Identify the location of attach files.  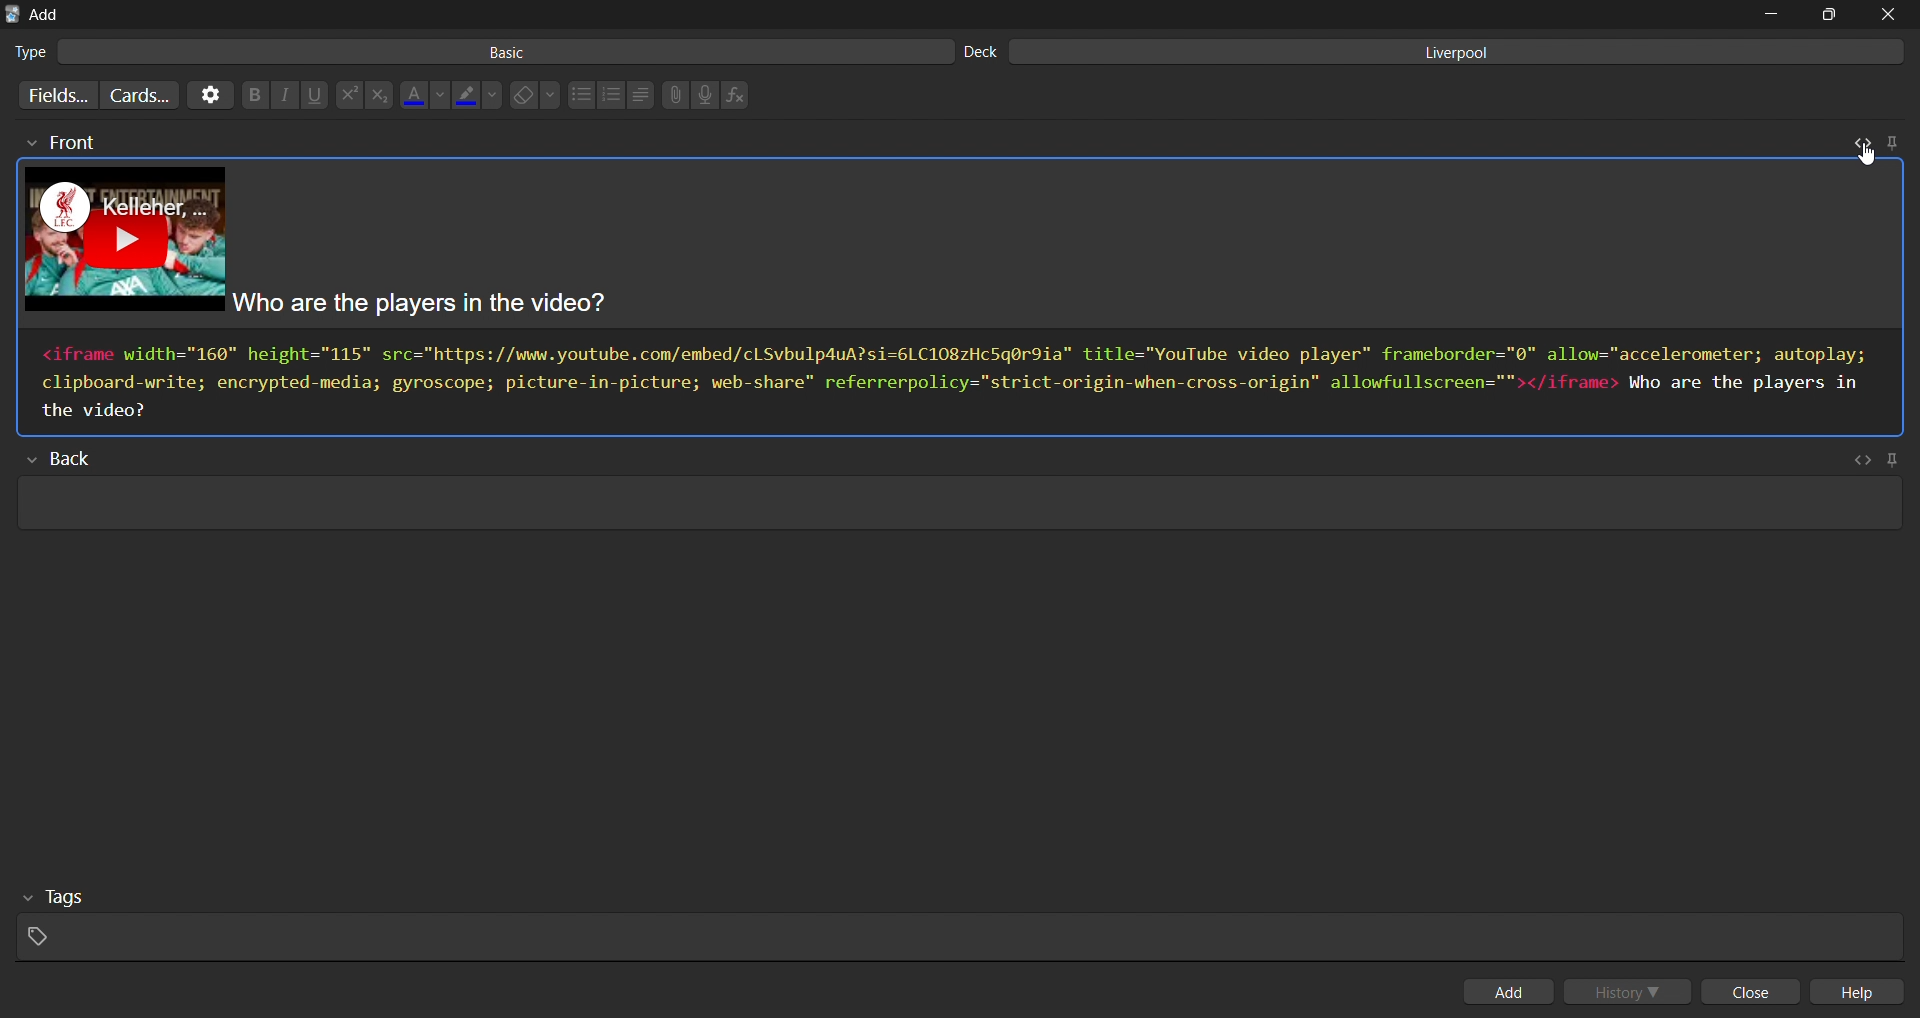
(674, 95).